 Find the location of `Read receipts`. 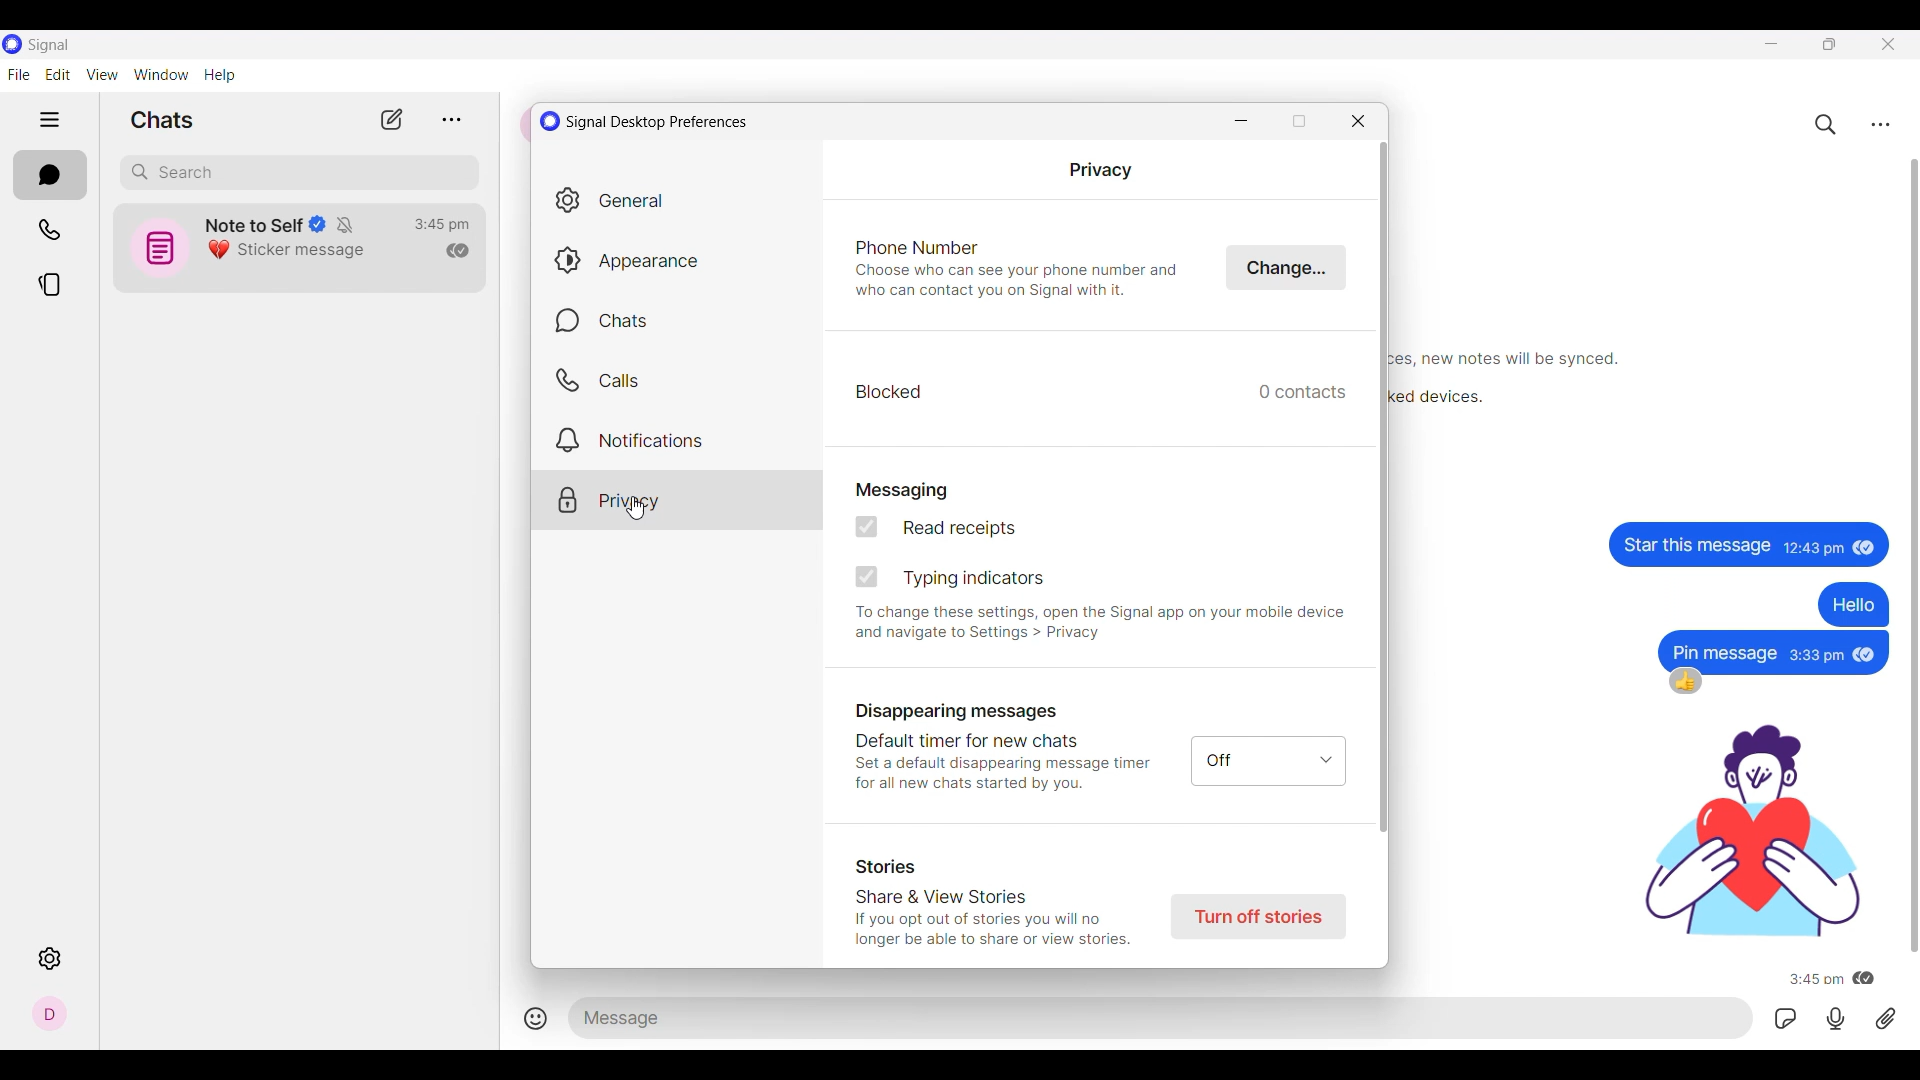

Read receipts is located at coordinates (941, 527).